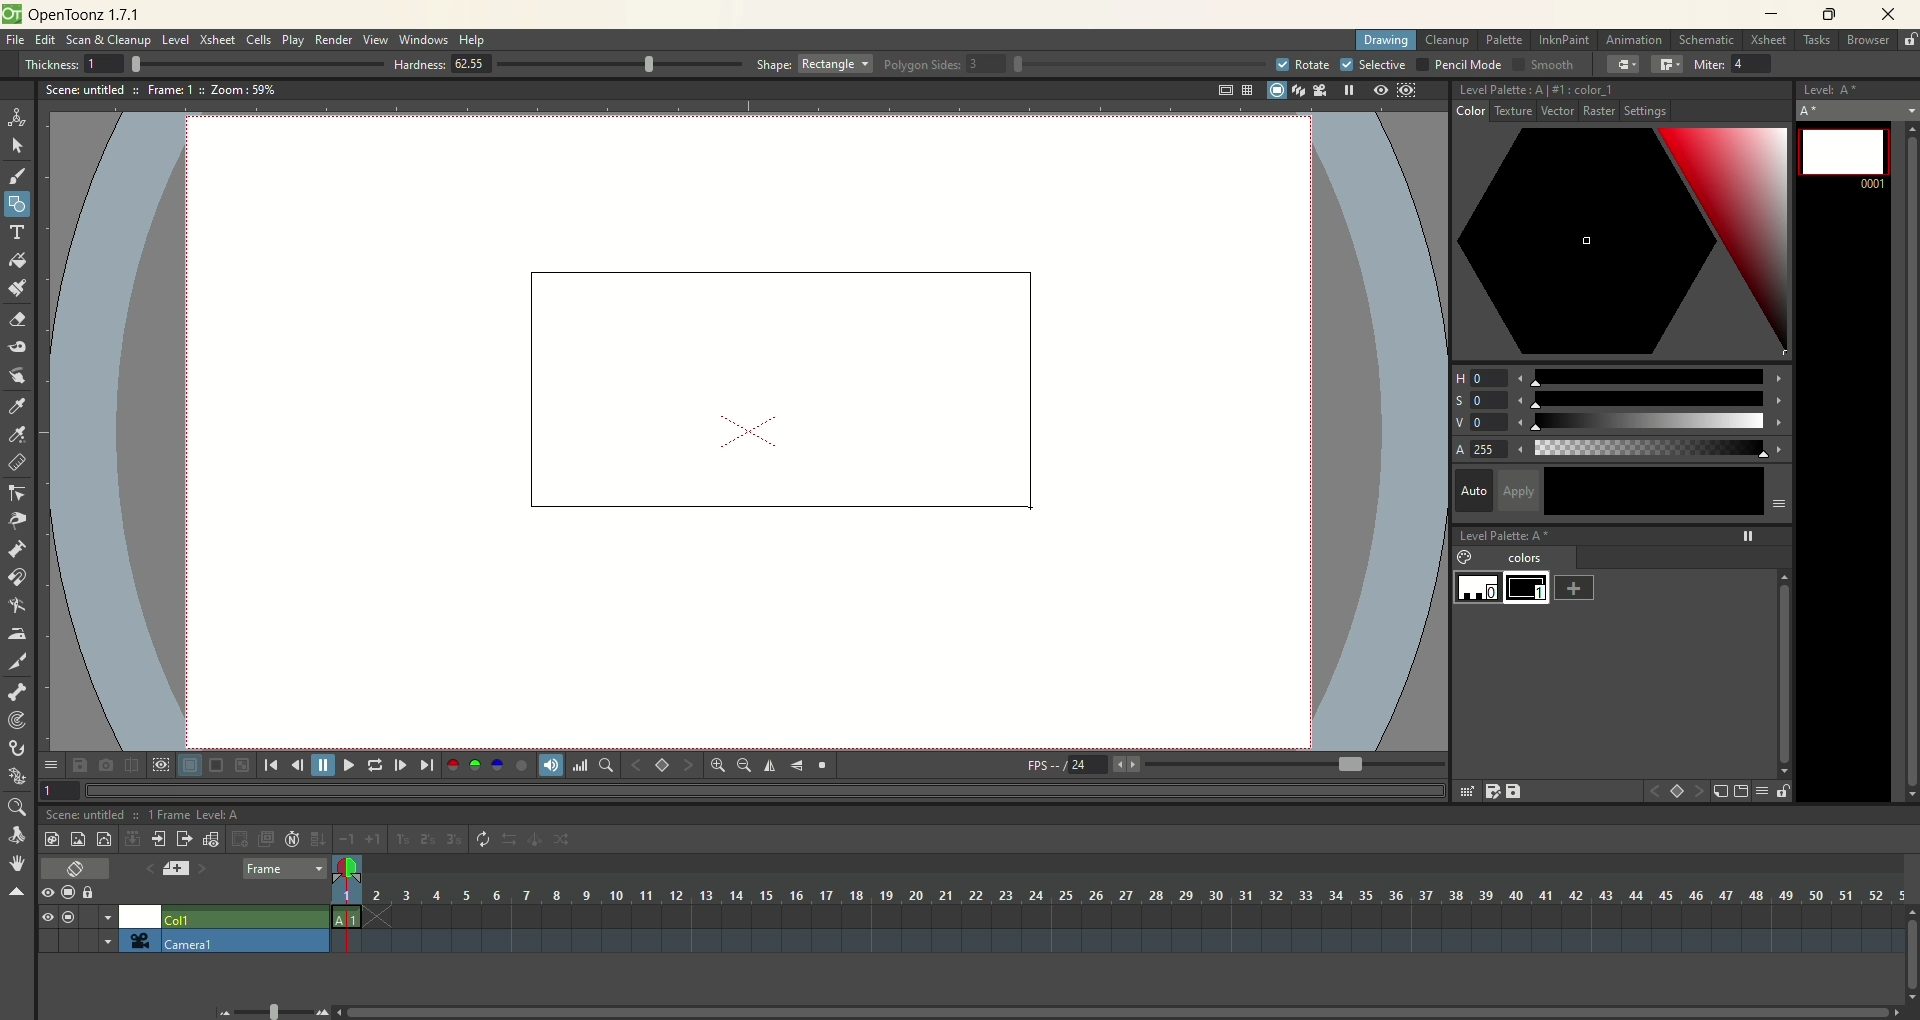  What do you see at coordinates (376, 39) in the screenshot?
I see `view` at bounding box center [376, 39].